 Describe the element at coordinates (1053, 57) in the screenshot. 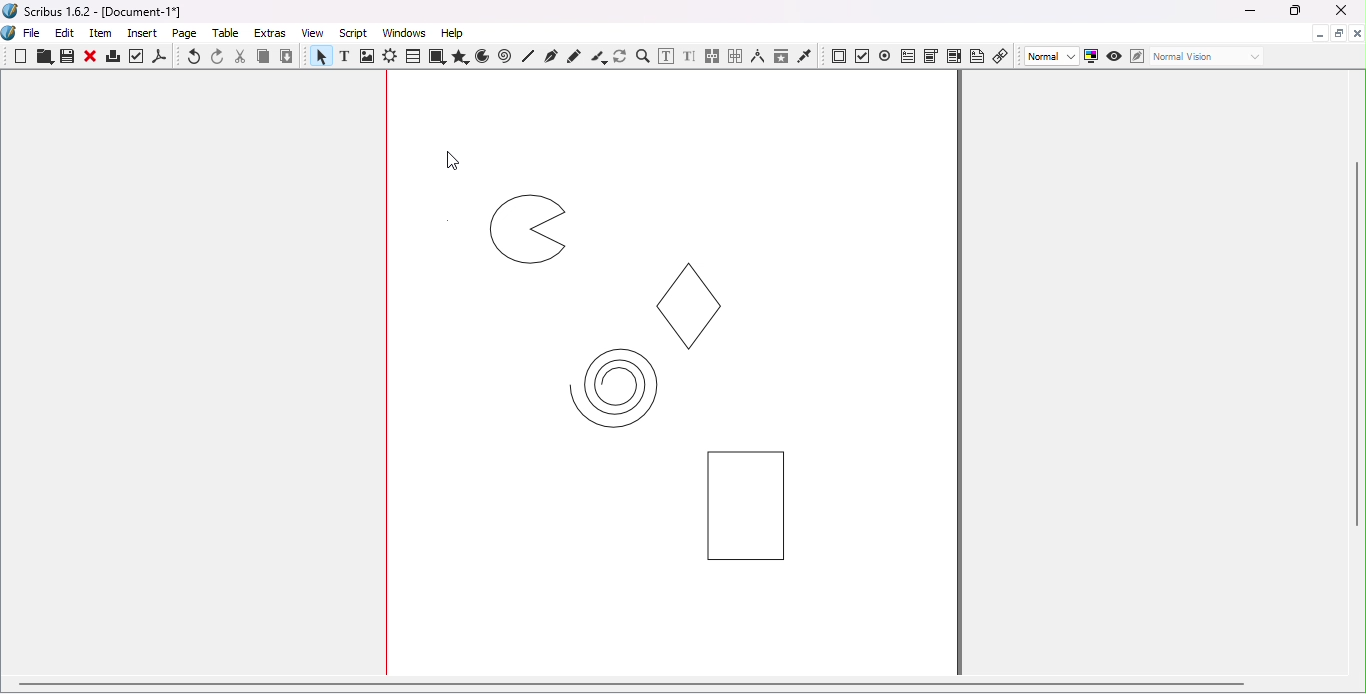

I see `Select image preview quality` at that location.